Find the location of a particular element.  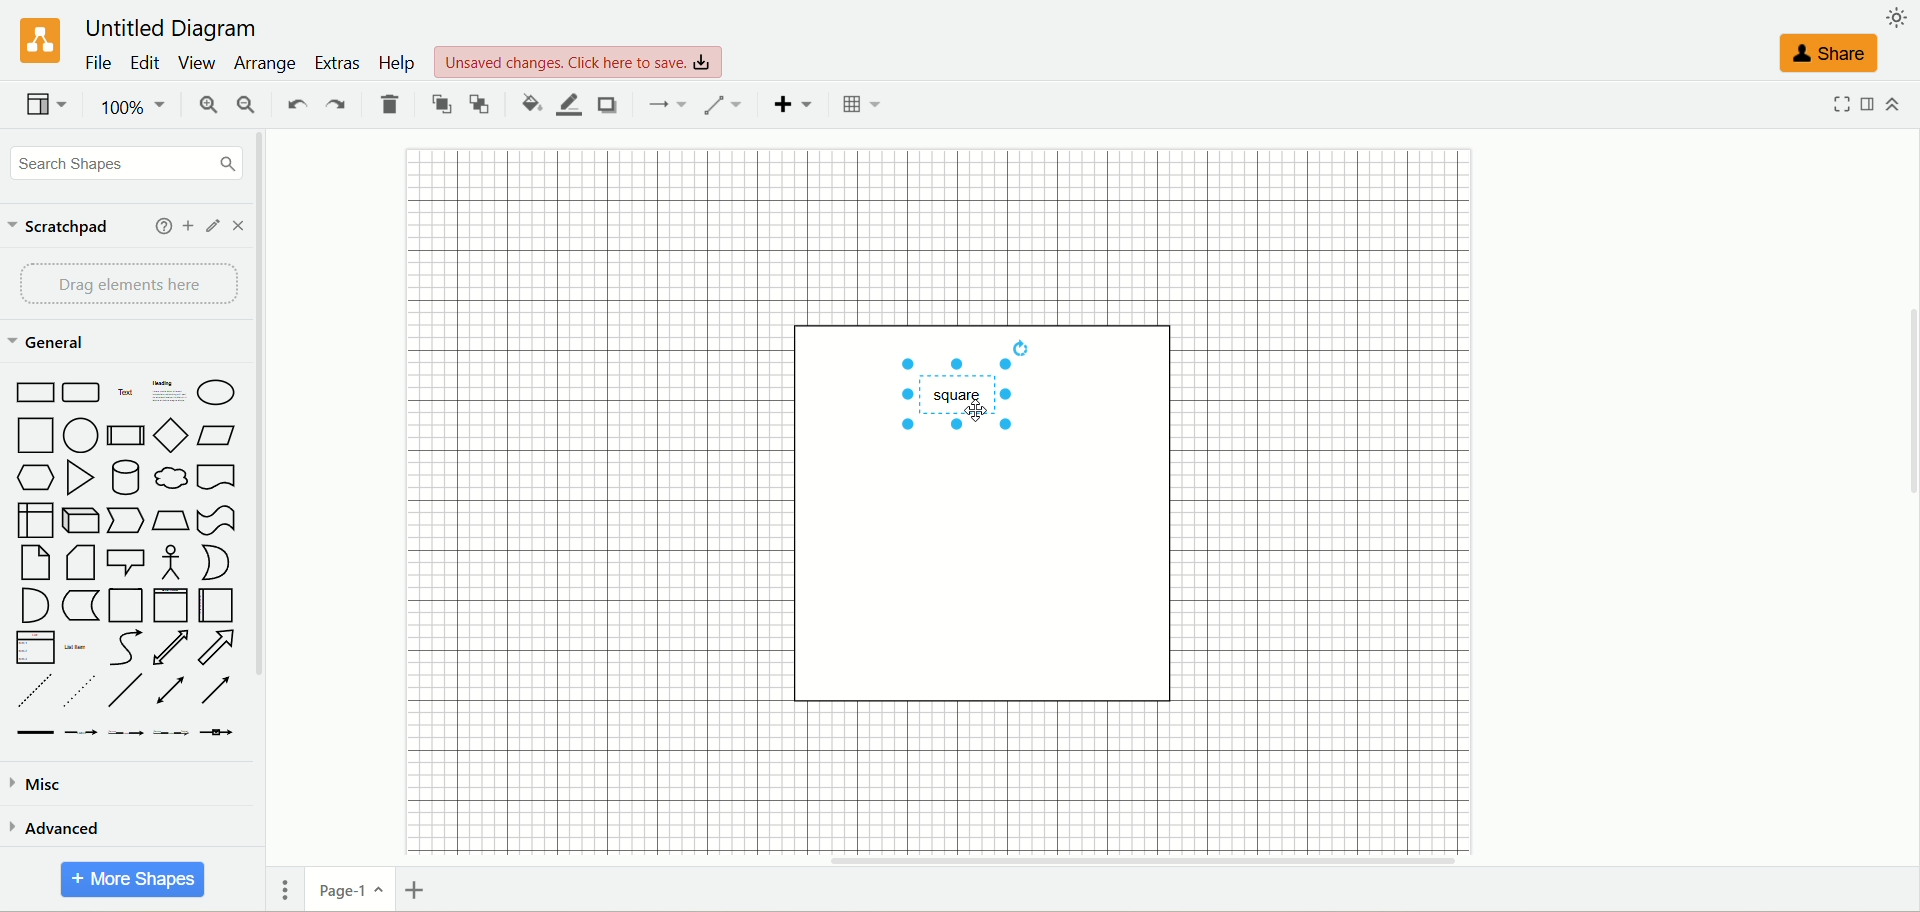

title is located at coordinates (171, 26).